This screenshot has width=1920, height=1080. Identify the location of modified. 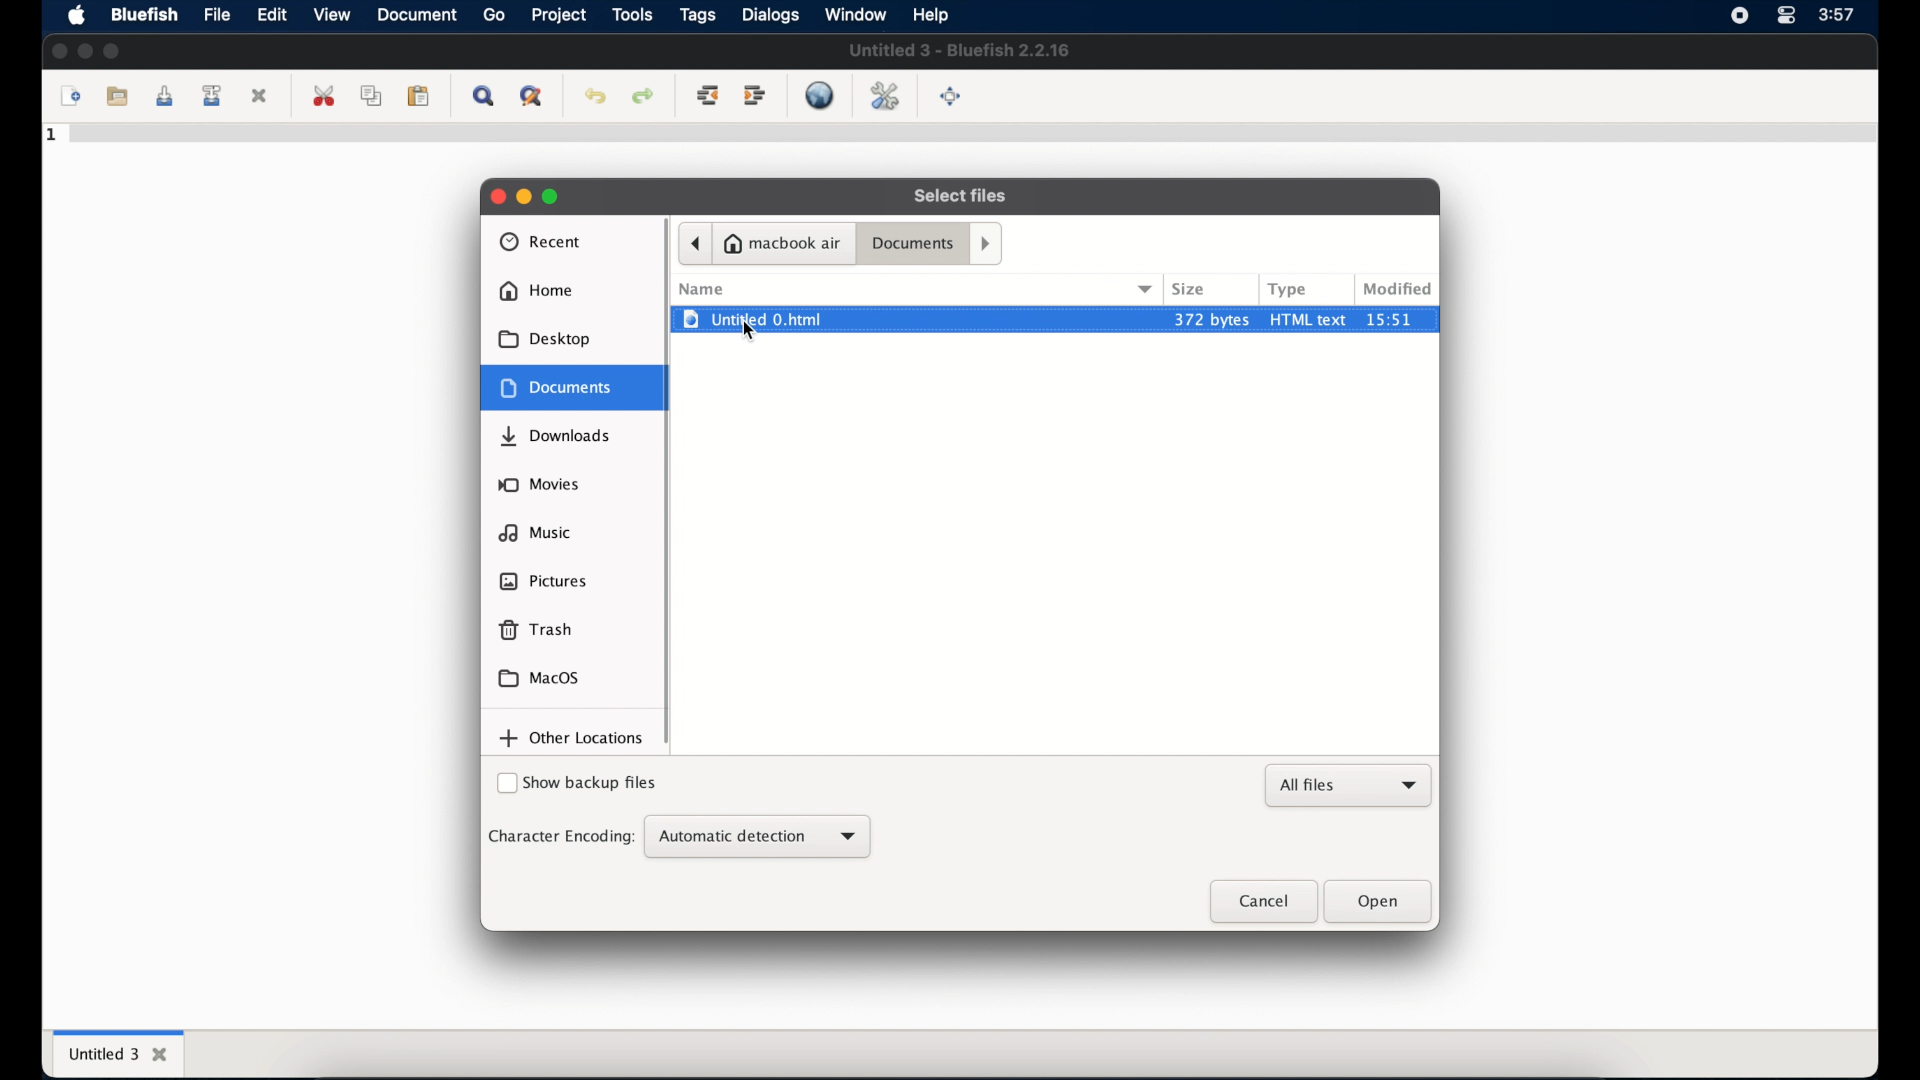
(1398, 289).